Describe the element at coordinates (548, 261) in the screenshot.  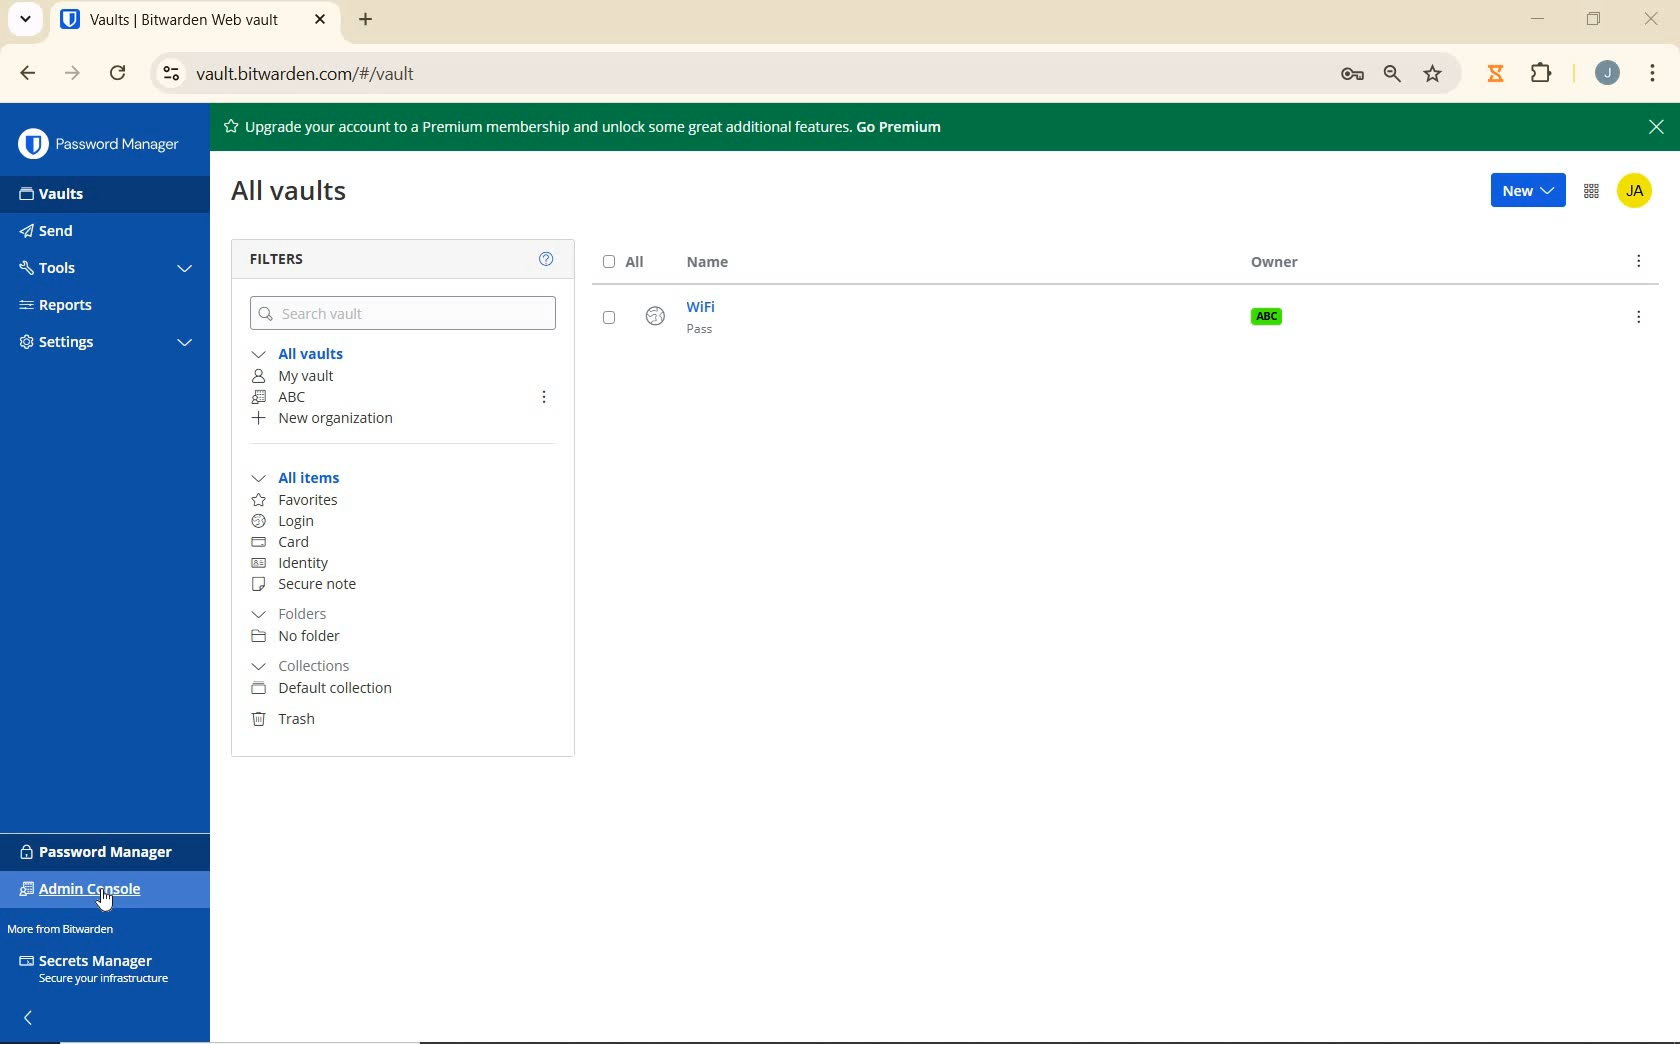
I see `HELP` at that location.